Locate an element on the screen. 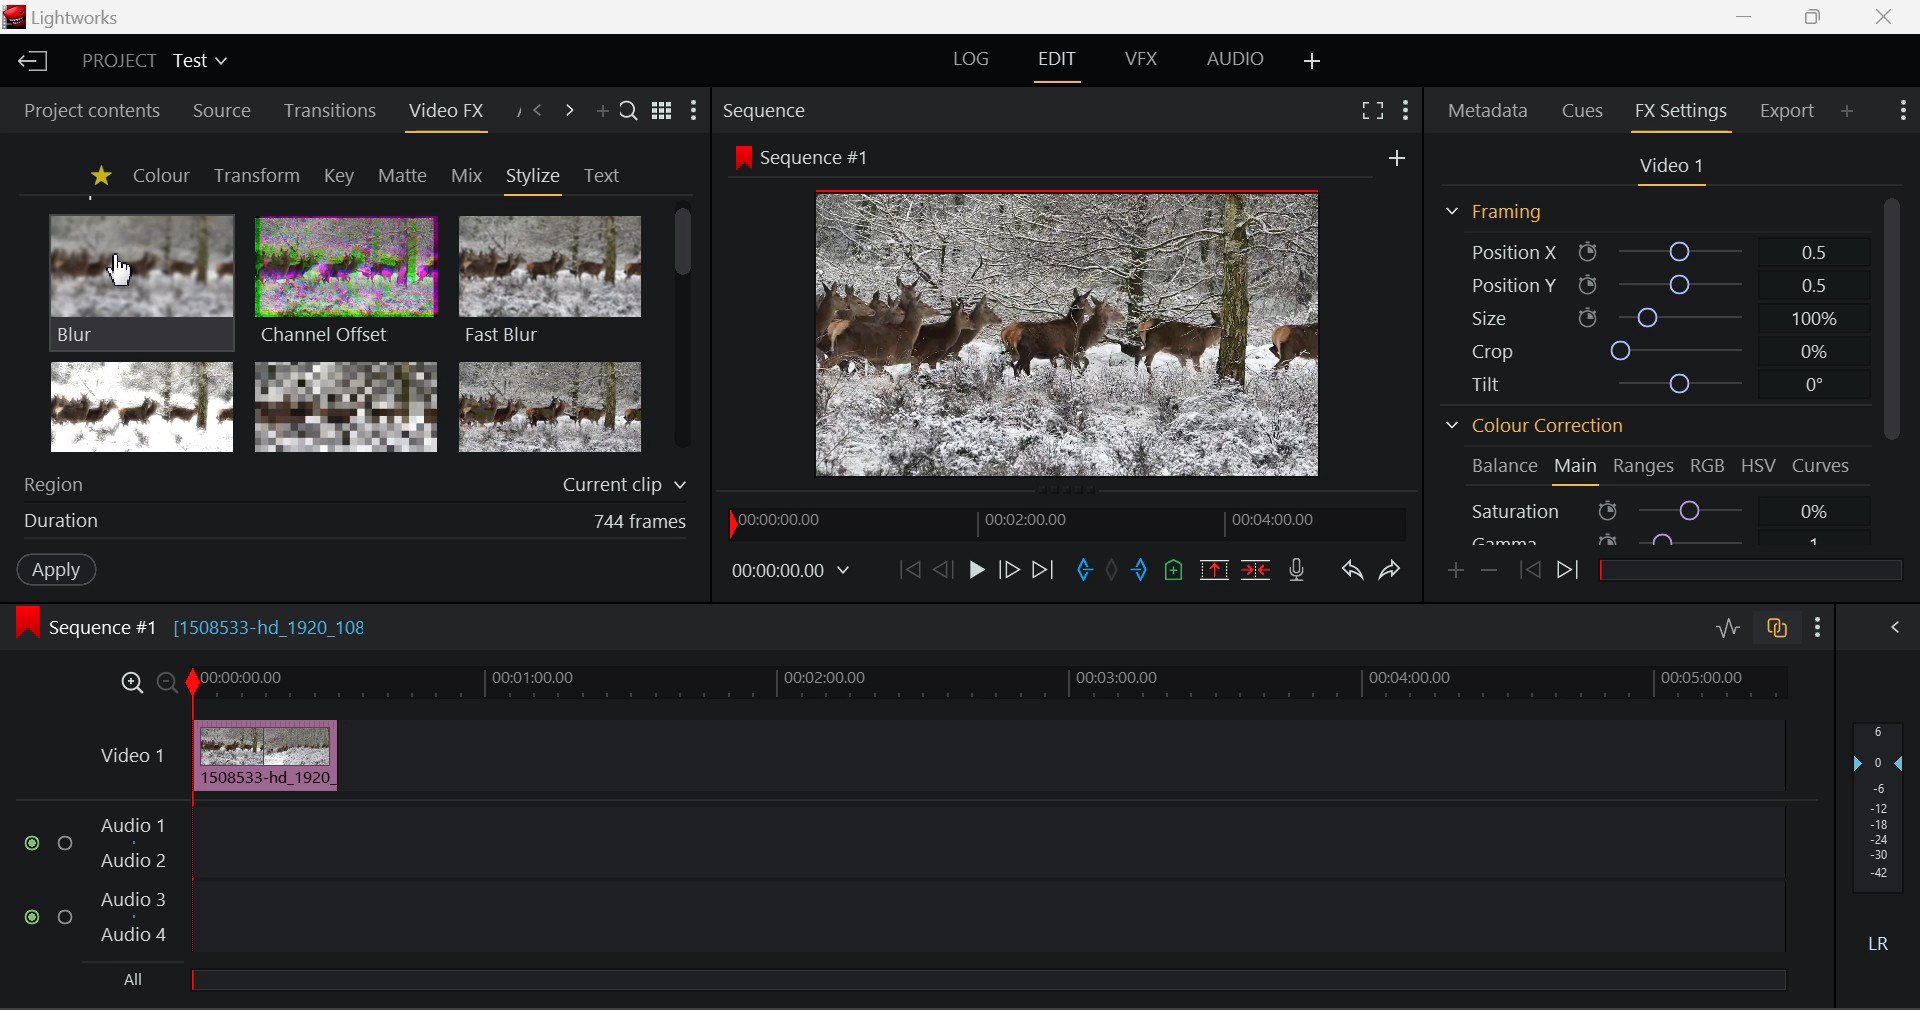  Cues is located at coordinates (1586, 112).